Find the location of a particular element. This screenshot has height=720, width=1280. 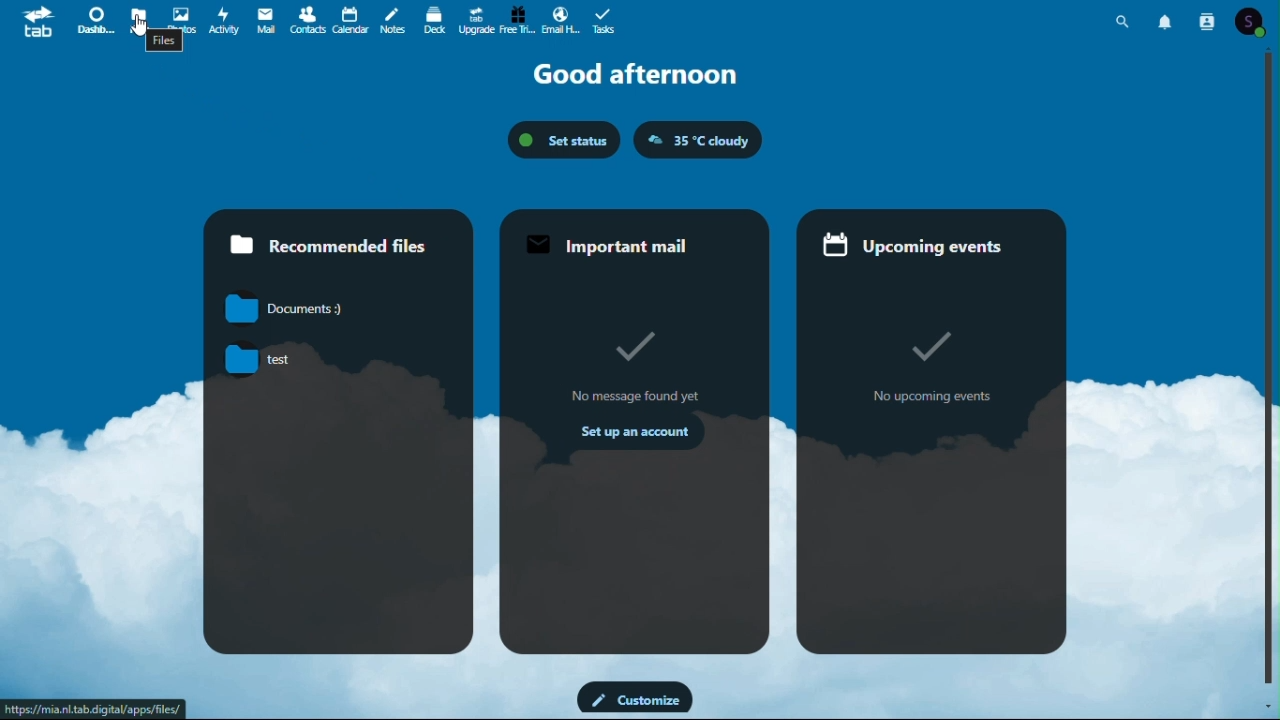

Notifications is located at coordinates (1167, 19).